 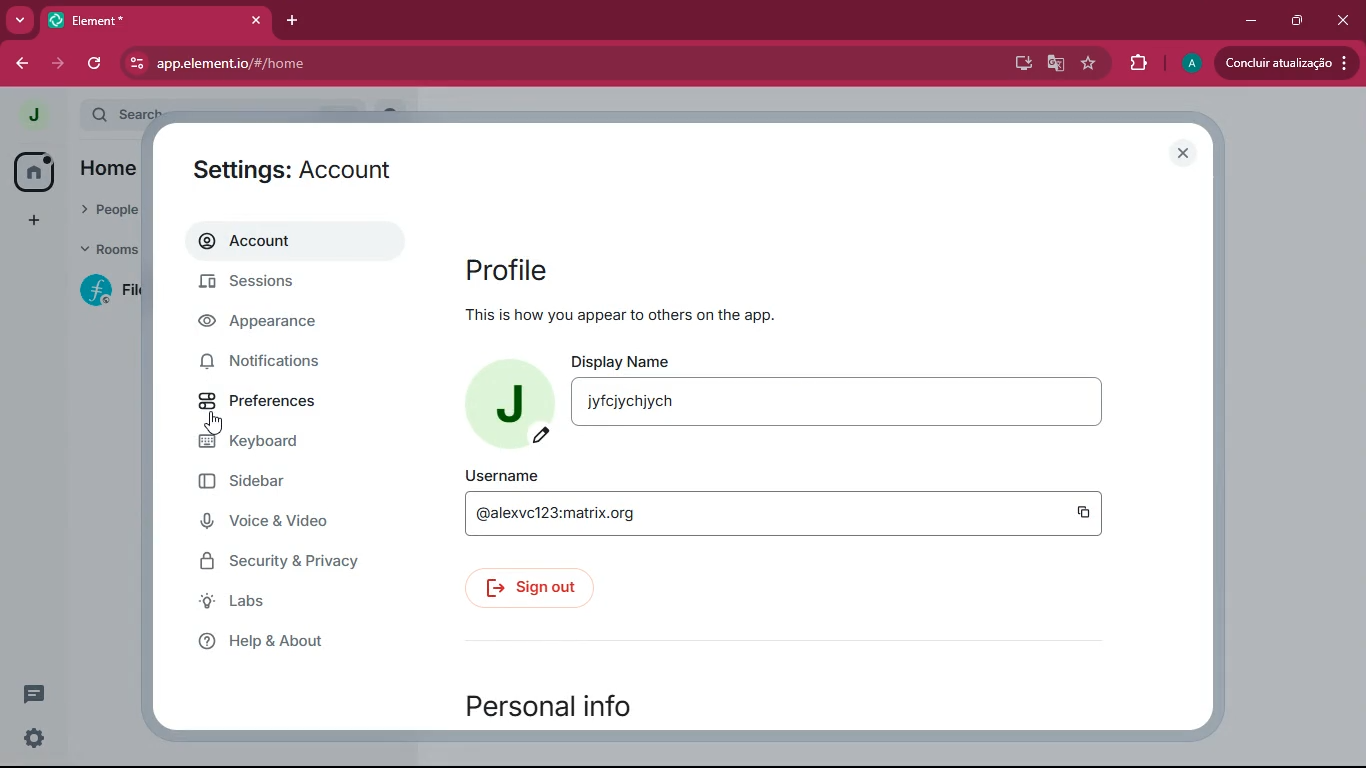 What do you see at coordinates (295, 643) in the screenshot?
I see `help` at bounding box center [295, 643].